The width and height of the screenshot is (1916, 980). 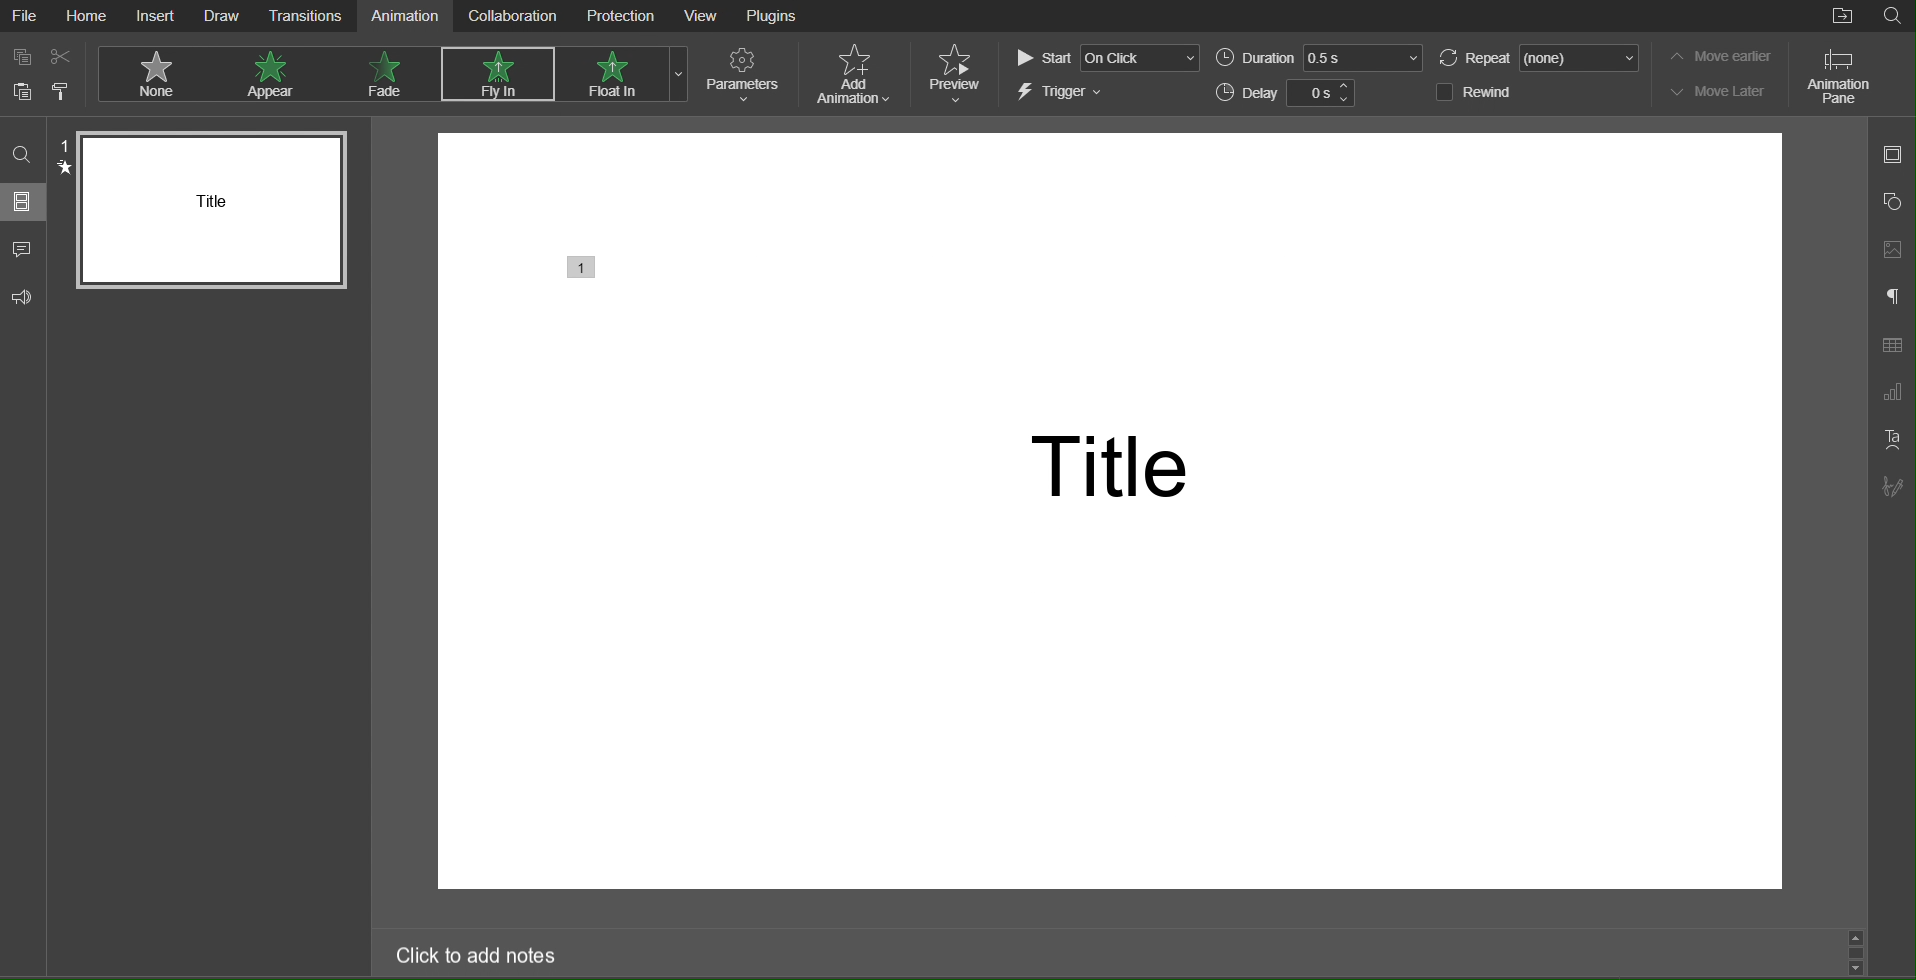 What do you see at coordinates (1475, 92) in the screenshot?
I see `Rewind` at bounding box center [1475, 92].